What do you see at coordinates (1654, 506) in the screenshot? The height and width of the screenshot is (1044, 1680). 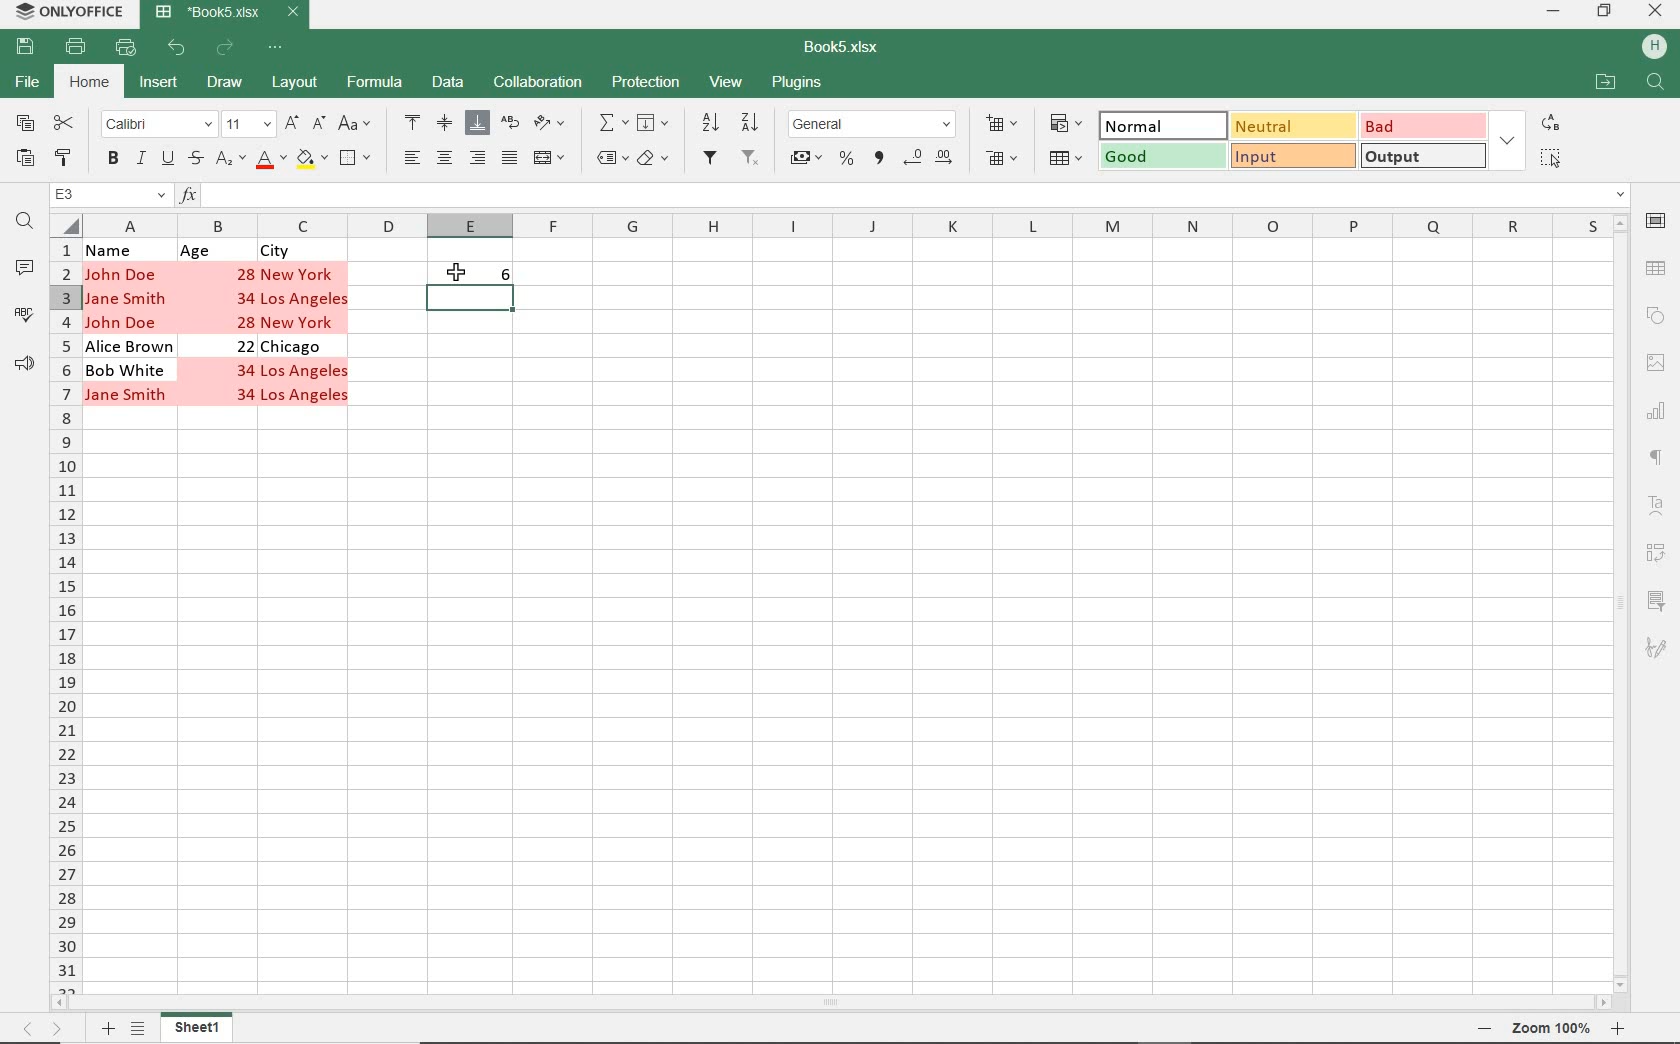 I see `TEXTART` at bounding box center [1654, 506].